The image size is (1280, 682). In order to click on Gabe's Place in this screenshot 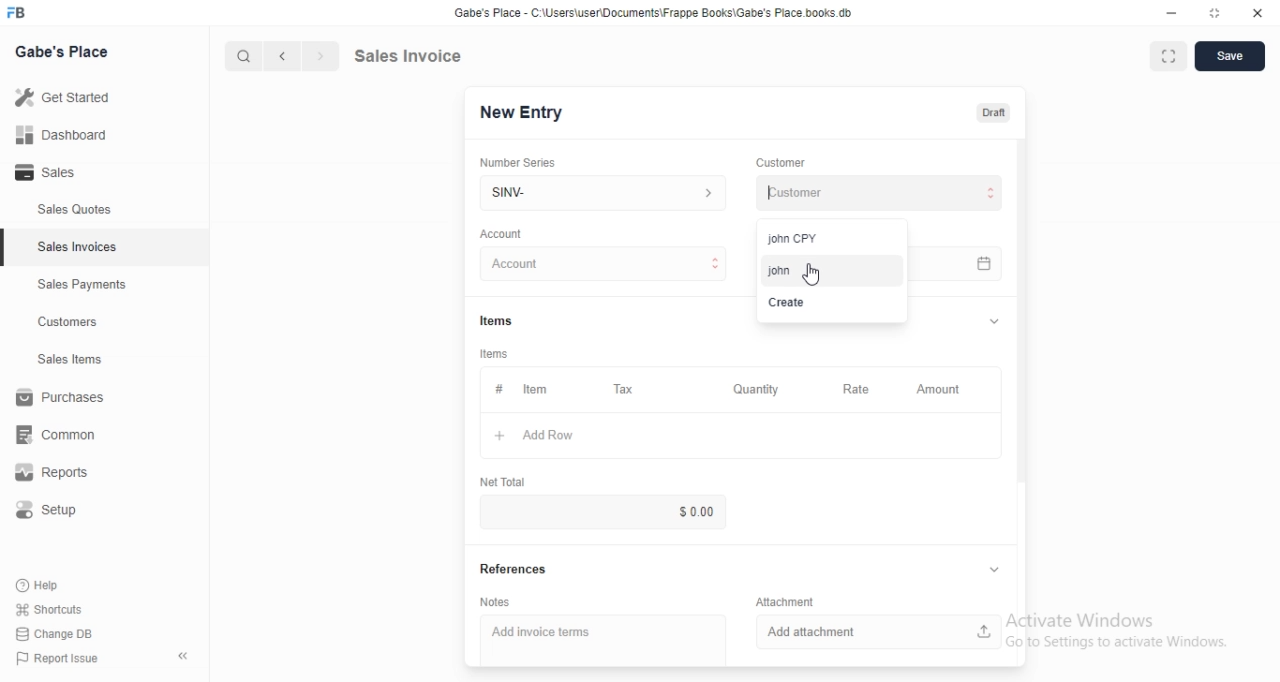, I will do `click(66, 50)`.